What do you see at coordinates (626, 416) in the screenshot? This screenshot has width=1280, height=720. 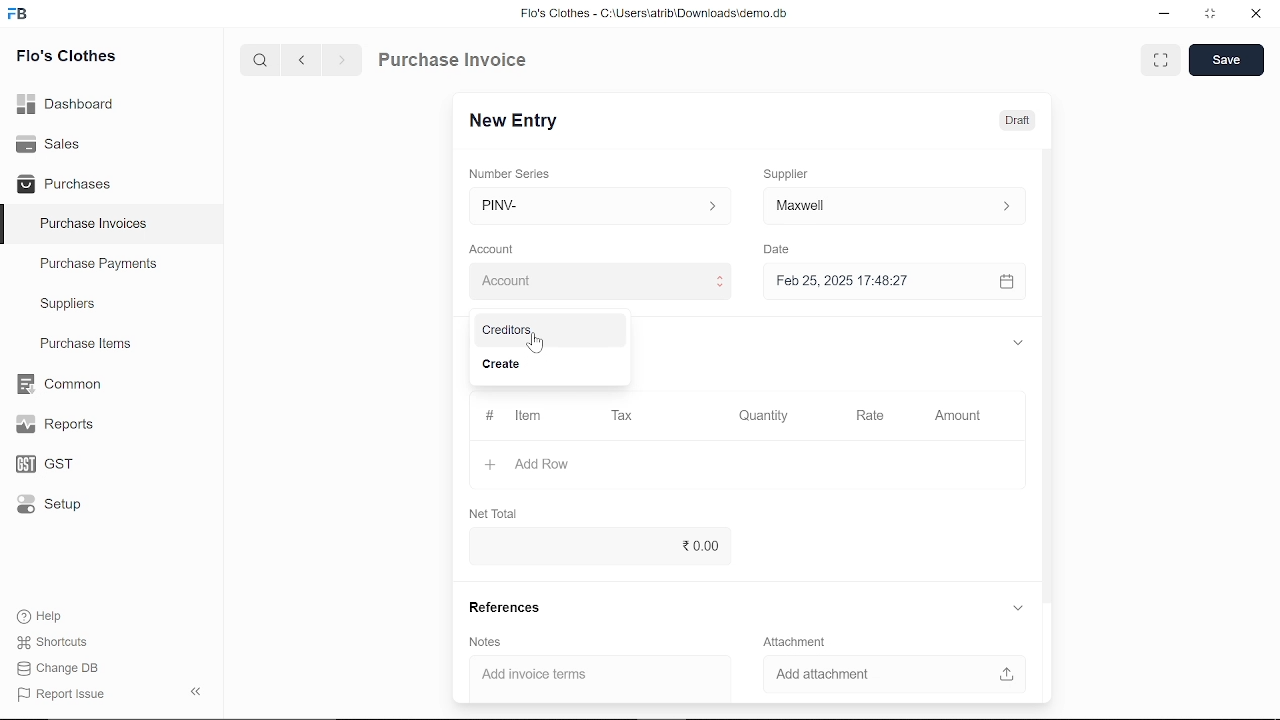 I see `Tax` at bounding box center [626, 416].